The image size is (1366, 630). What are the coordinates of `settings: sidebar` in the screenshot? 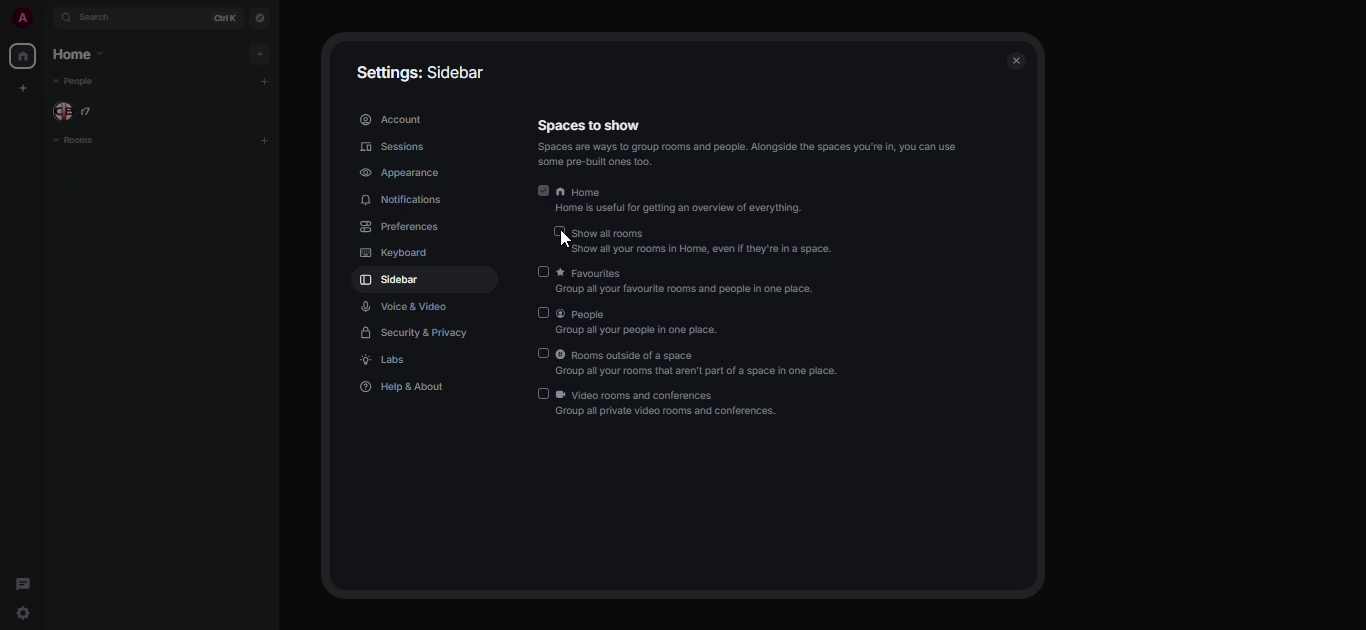 It's located at (417, 71).